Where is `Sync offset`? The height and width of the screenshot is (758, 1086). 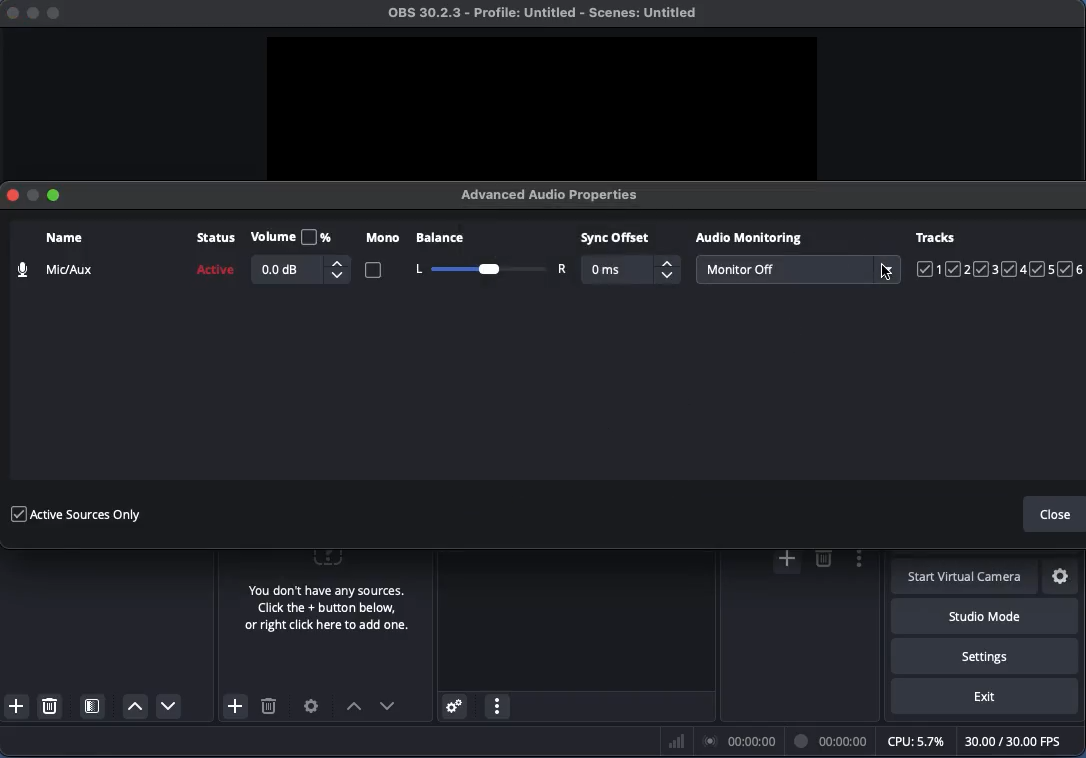
Sync offset is located at coordinates (629, 258).